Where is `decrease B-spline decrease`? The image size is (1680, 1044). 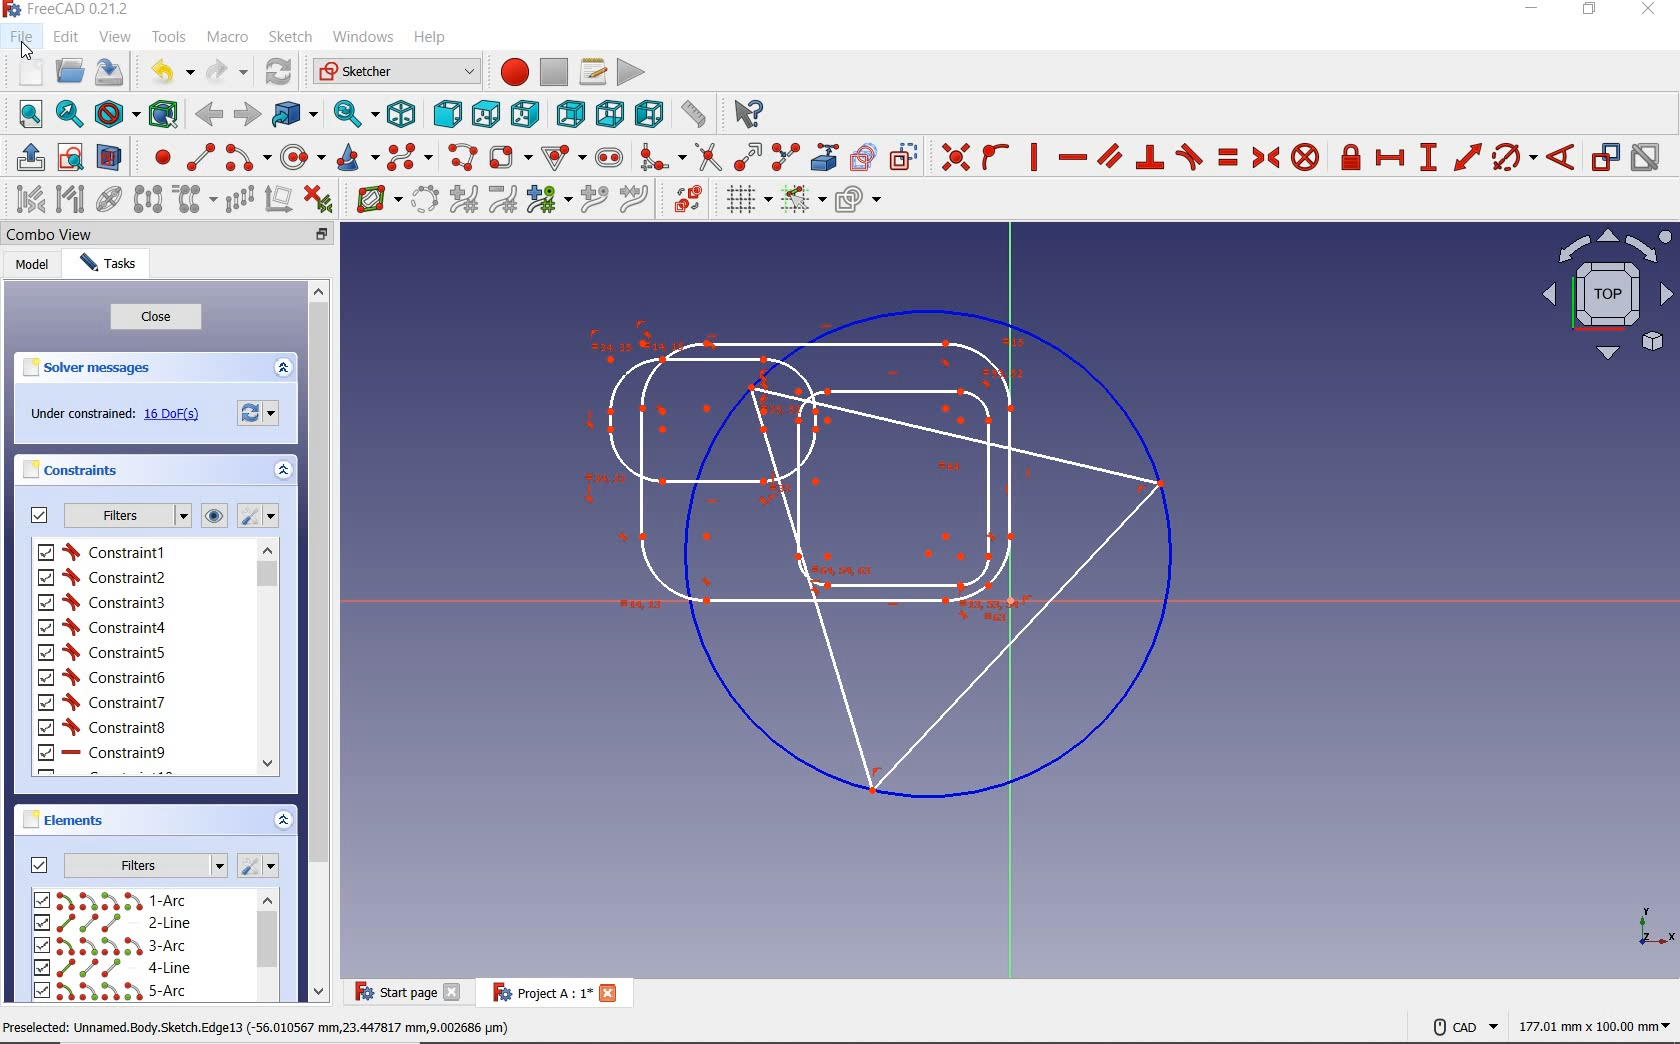 decrease B-spline decrease is located at coordinates (504, 201).